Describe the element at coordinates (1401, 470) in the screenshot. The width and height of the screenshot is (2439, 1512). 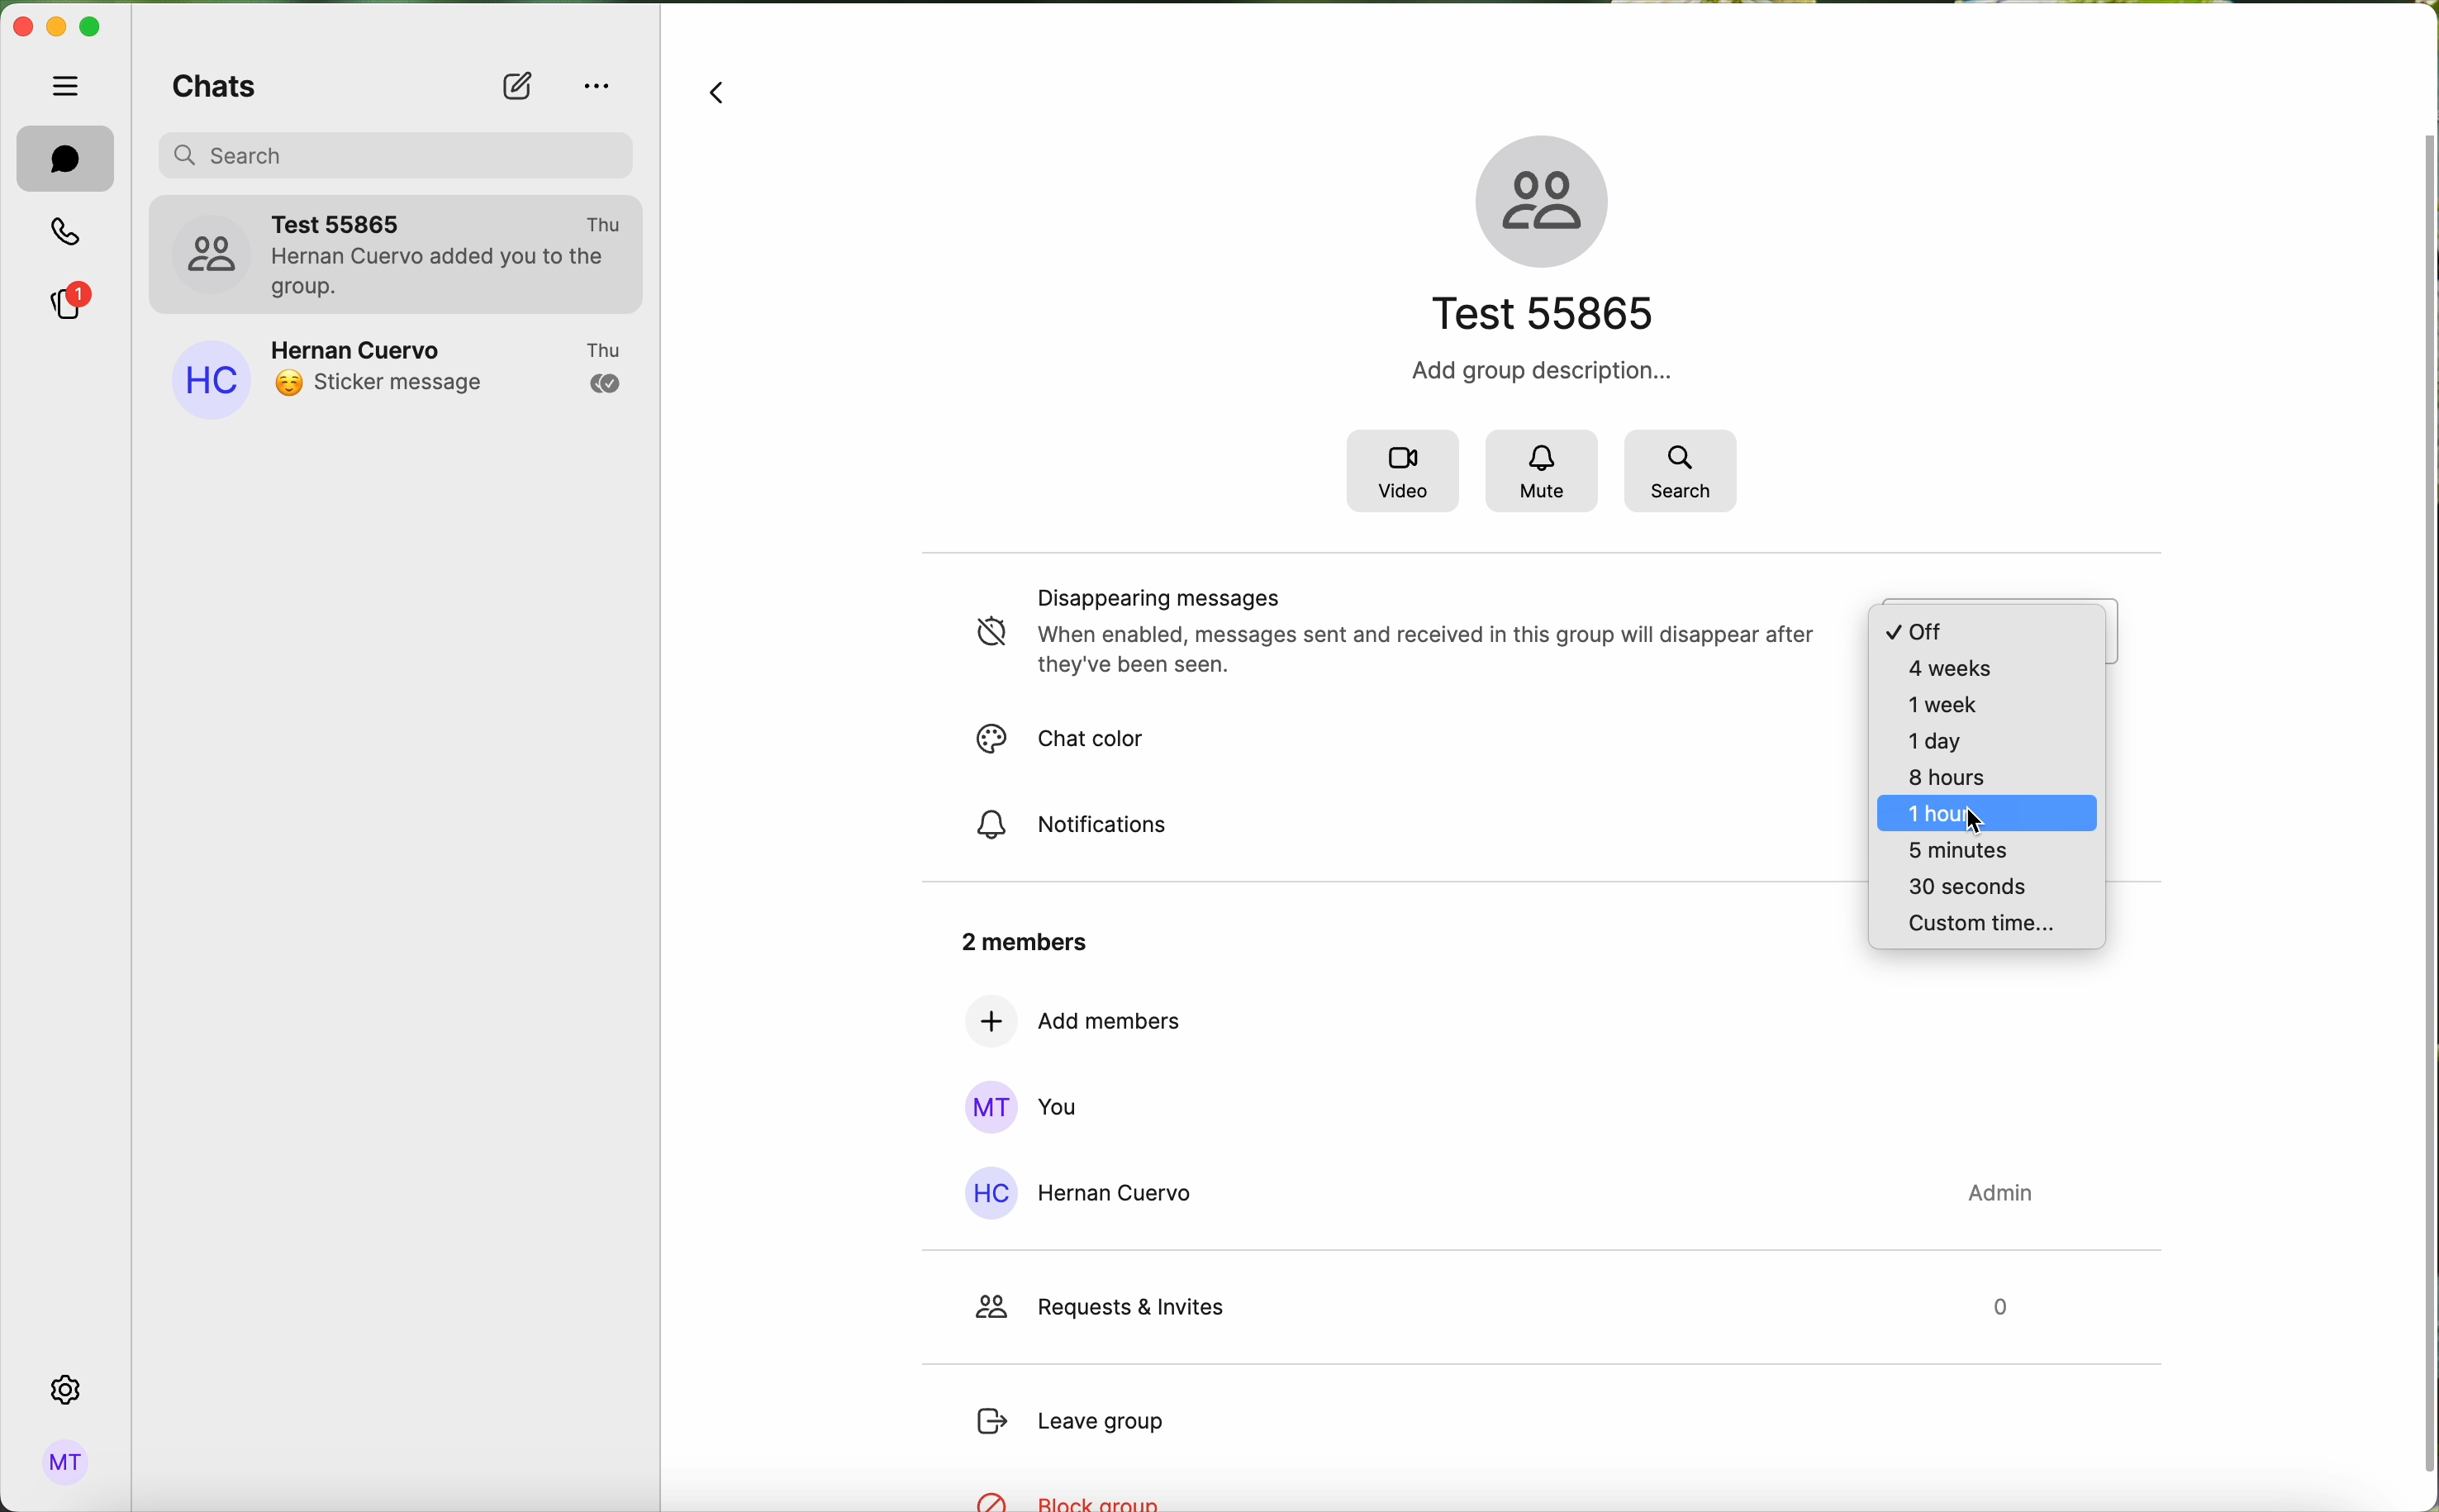
I see `video` at that location.